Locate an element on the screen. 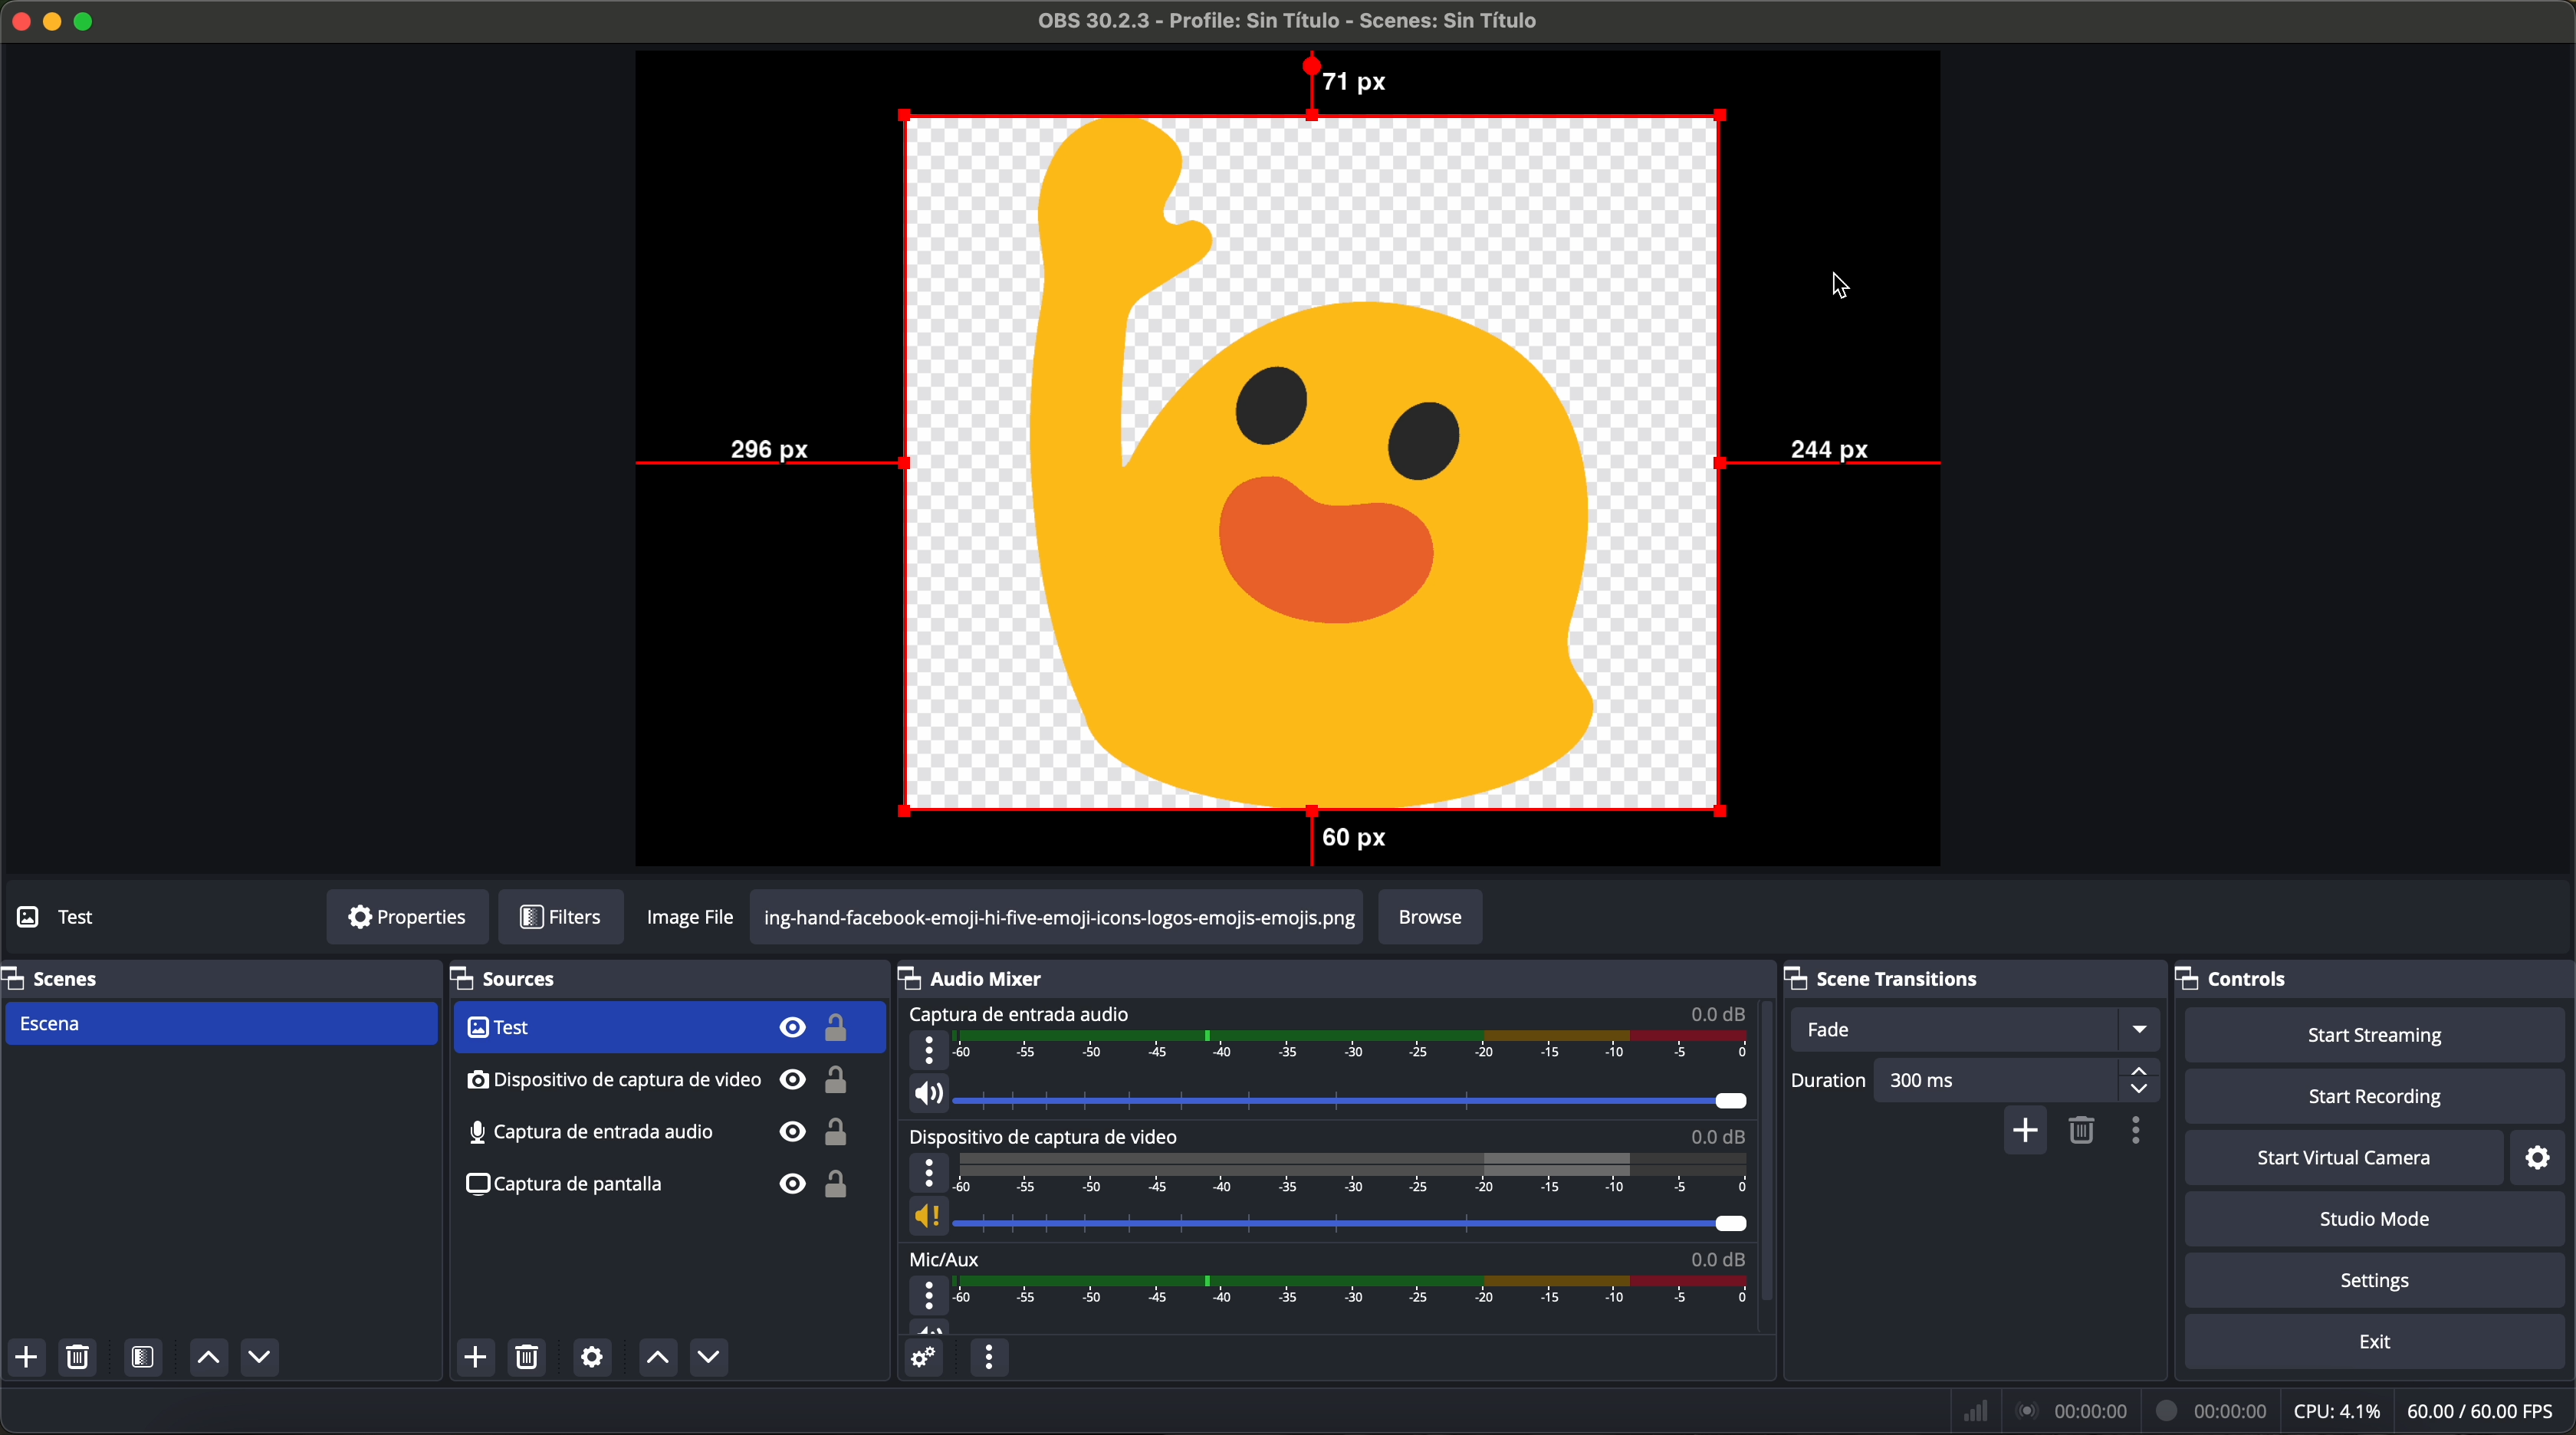 Image resolution: width=2576 pixels, height=1435 pixels. 244 px distance is located at coordinates (1835, 457).